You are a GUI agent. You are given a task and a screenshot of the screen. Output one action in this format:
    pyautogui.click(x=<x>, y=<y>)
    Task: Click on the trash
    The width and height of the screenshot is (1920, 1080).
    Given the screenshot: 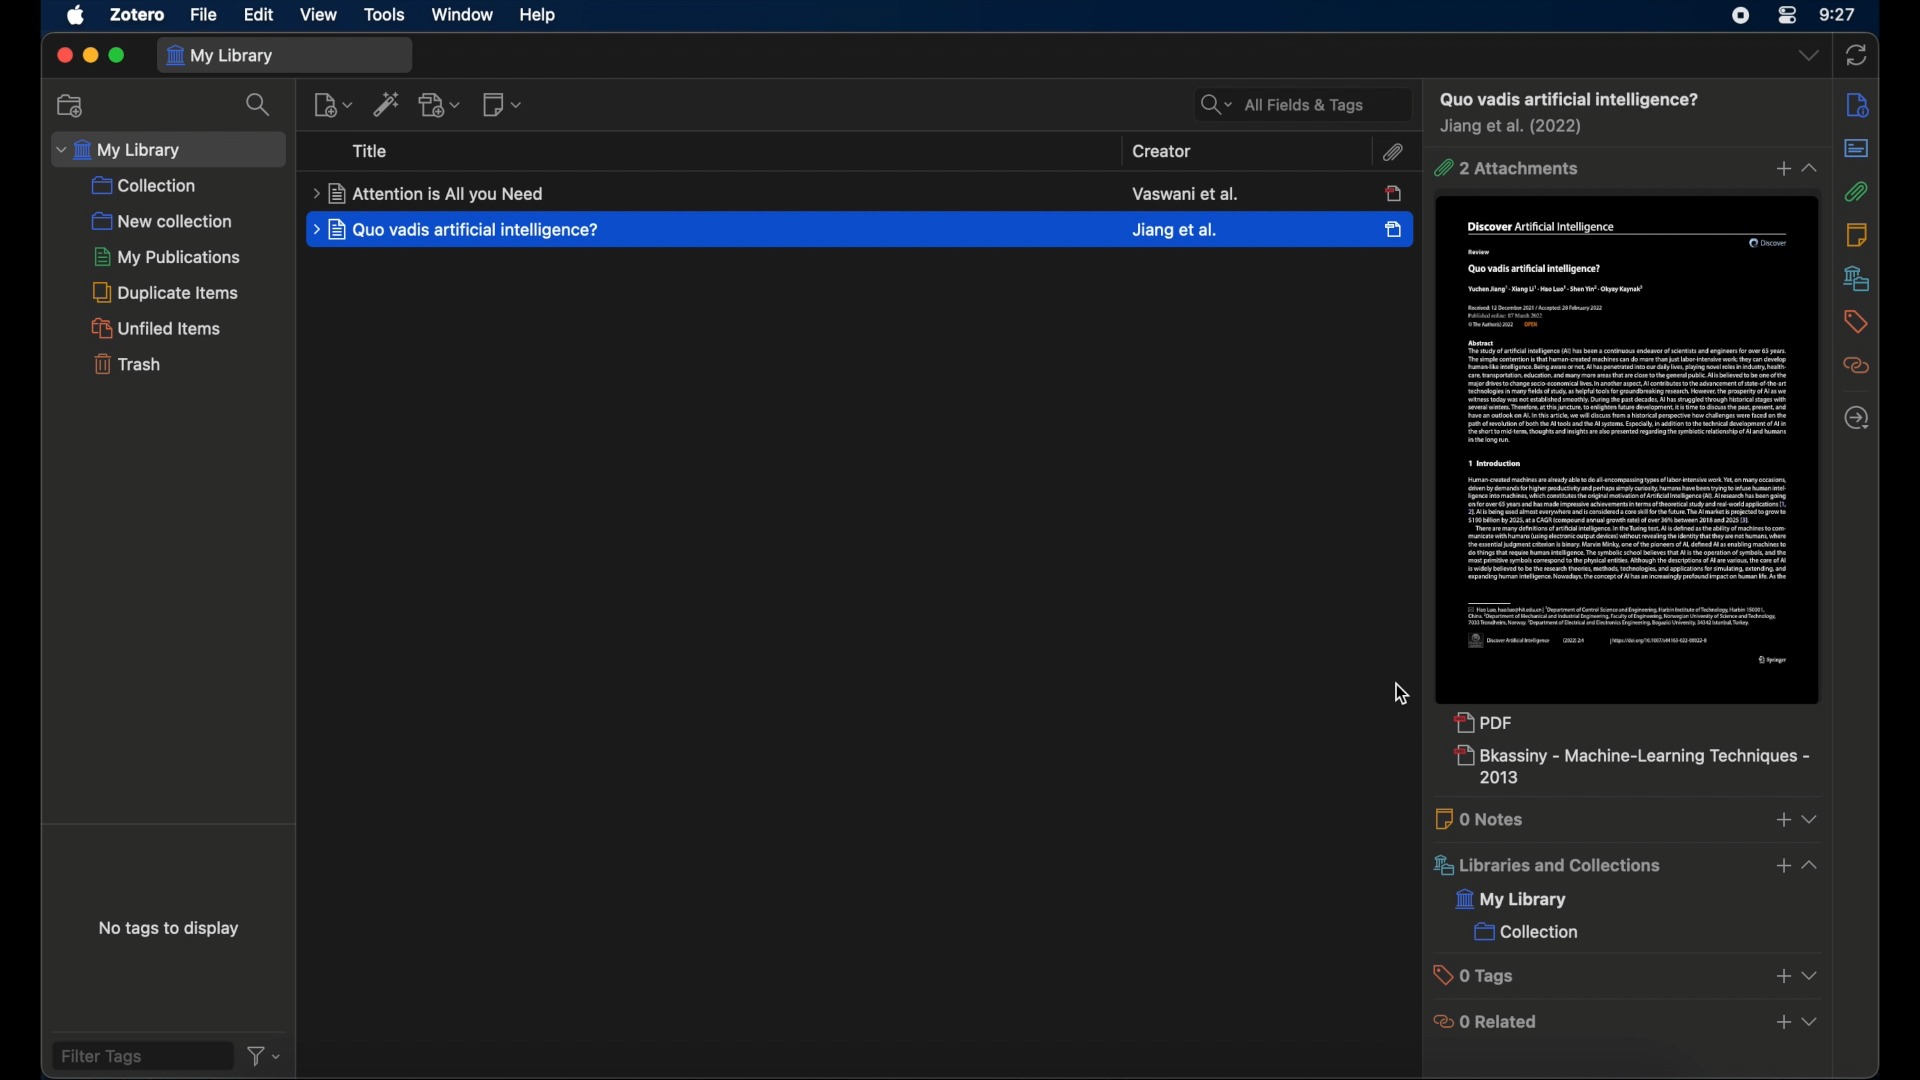 What is the action you would take?
    pyautogui.click(x=126, y=367)
    